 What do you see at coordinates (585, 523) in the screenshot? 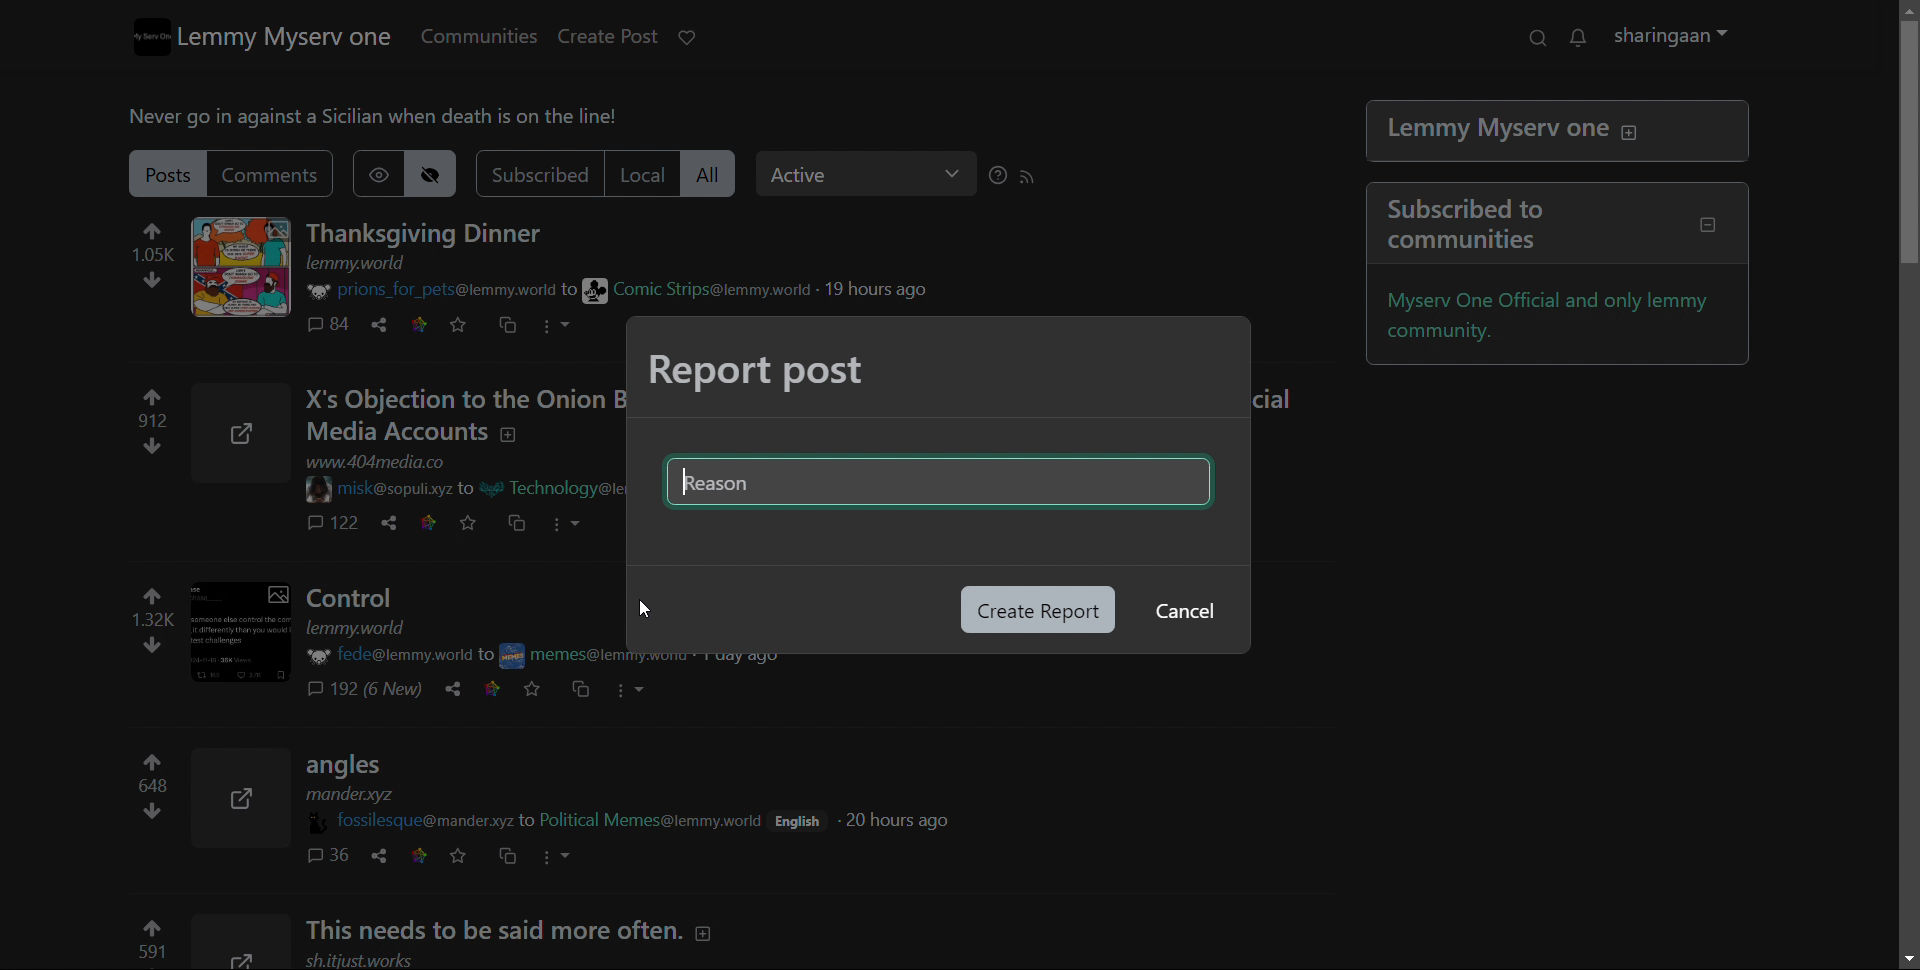
I see `More` at bounding box center [585, 523].